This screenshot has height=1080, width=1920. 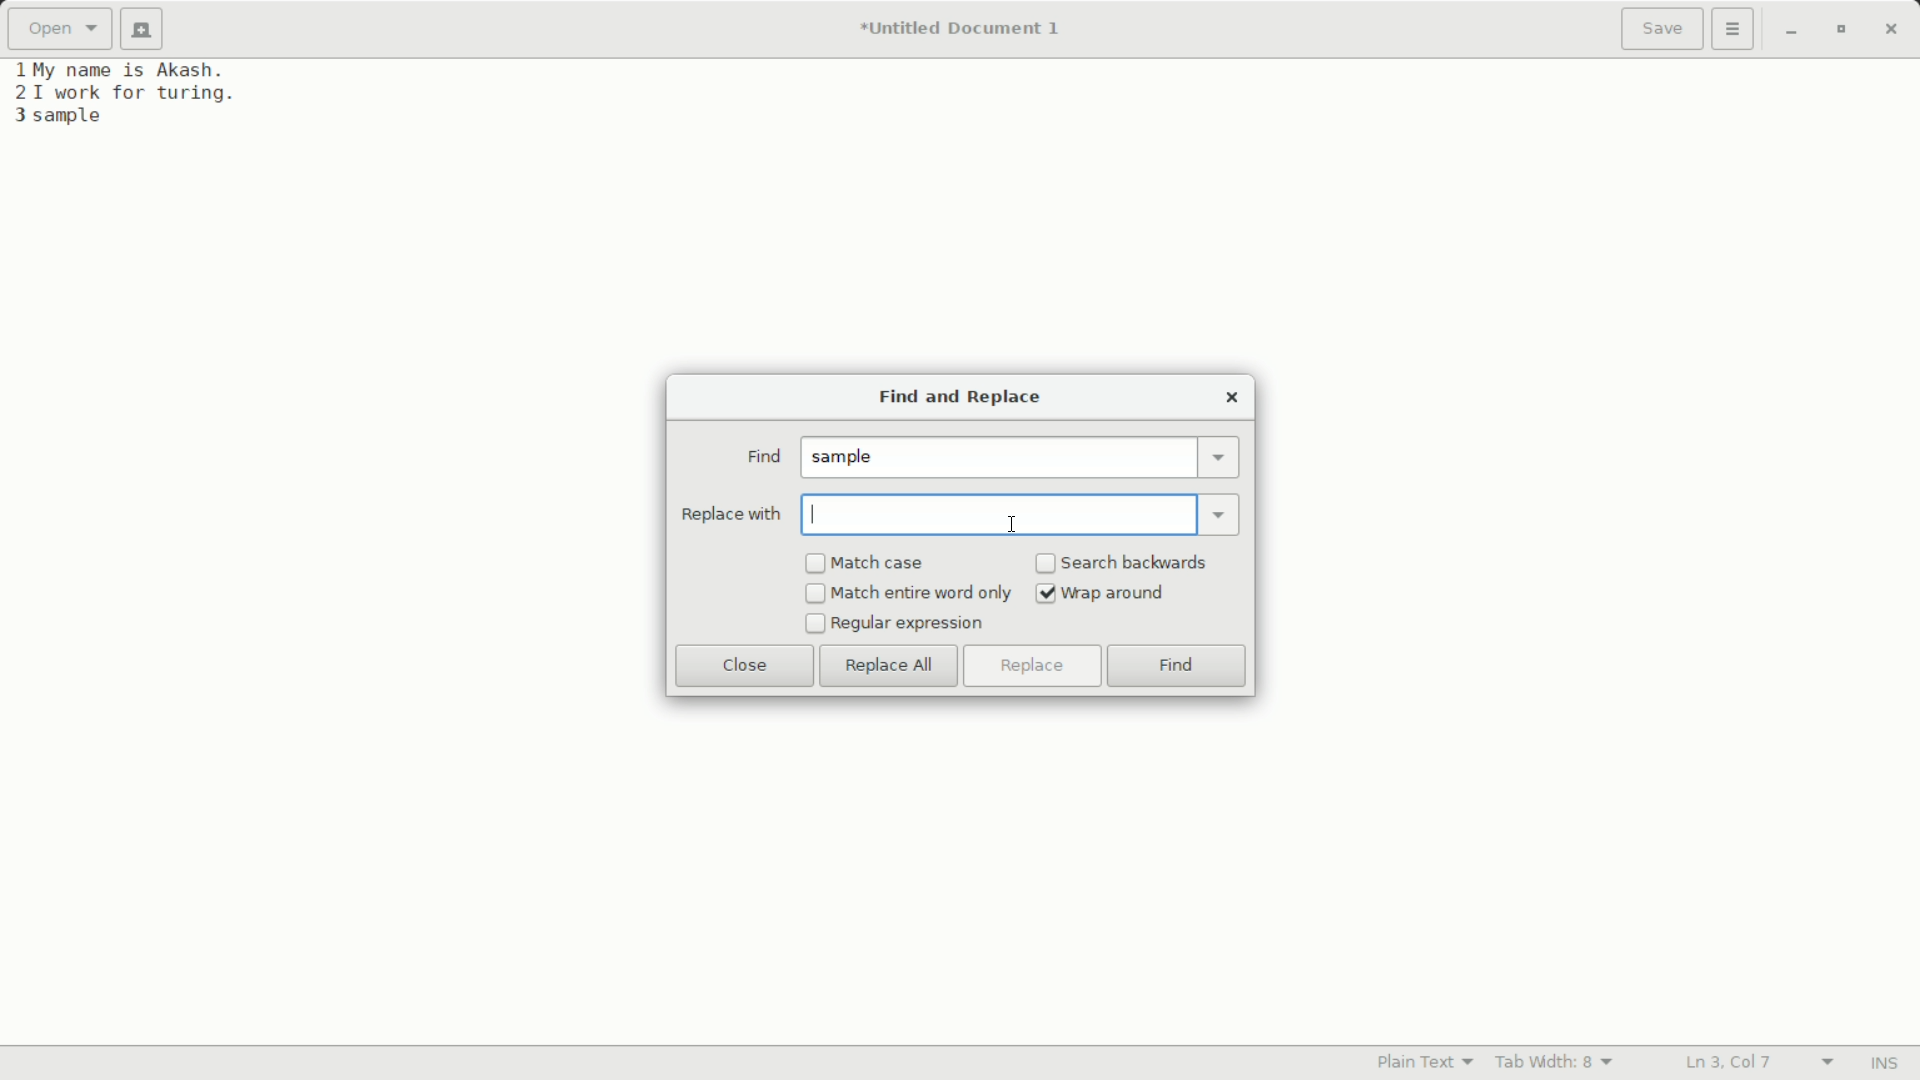 What do you see at coordinates (889, 667) in the screenshot?
I see `replace all` at bounding box center [889, 667].